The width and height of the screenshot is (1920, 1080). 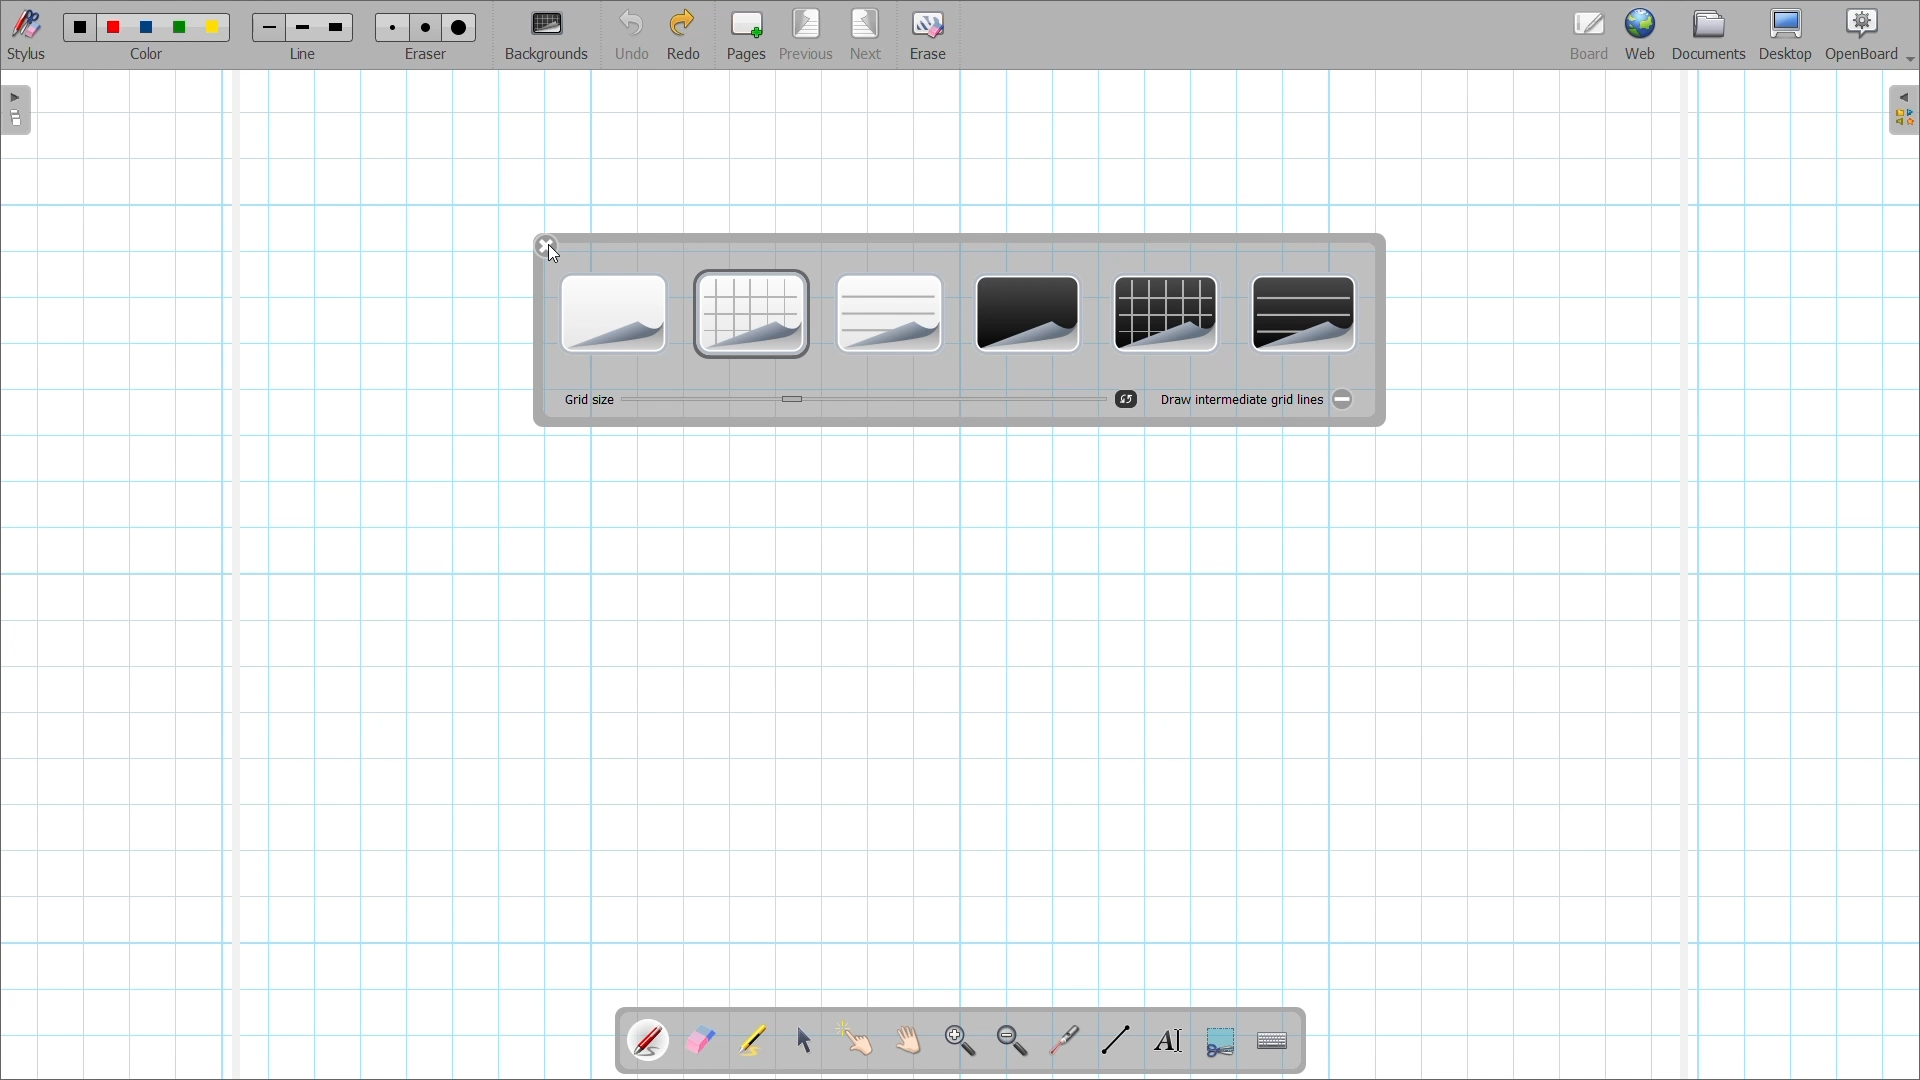 I want to click on Line, so click(x=304, y=54).